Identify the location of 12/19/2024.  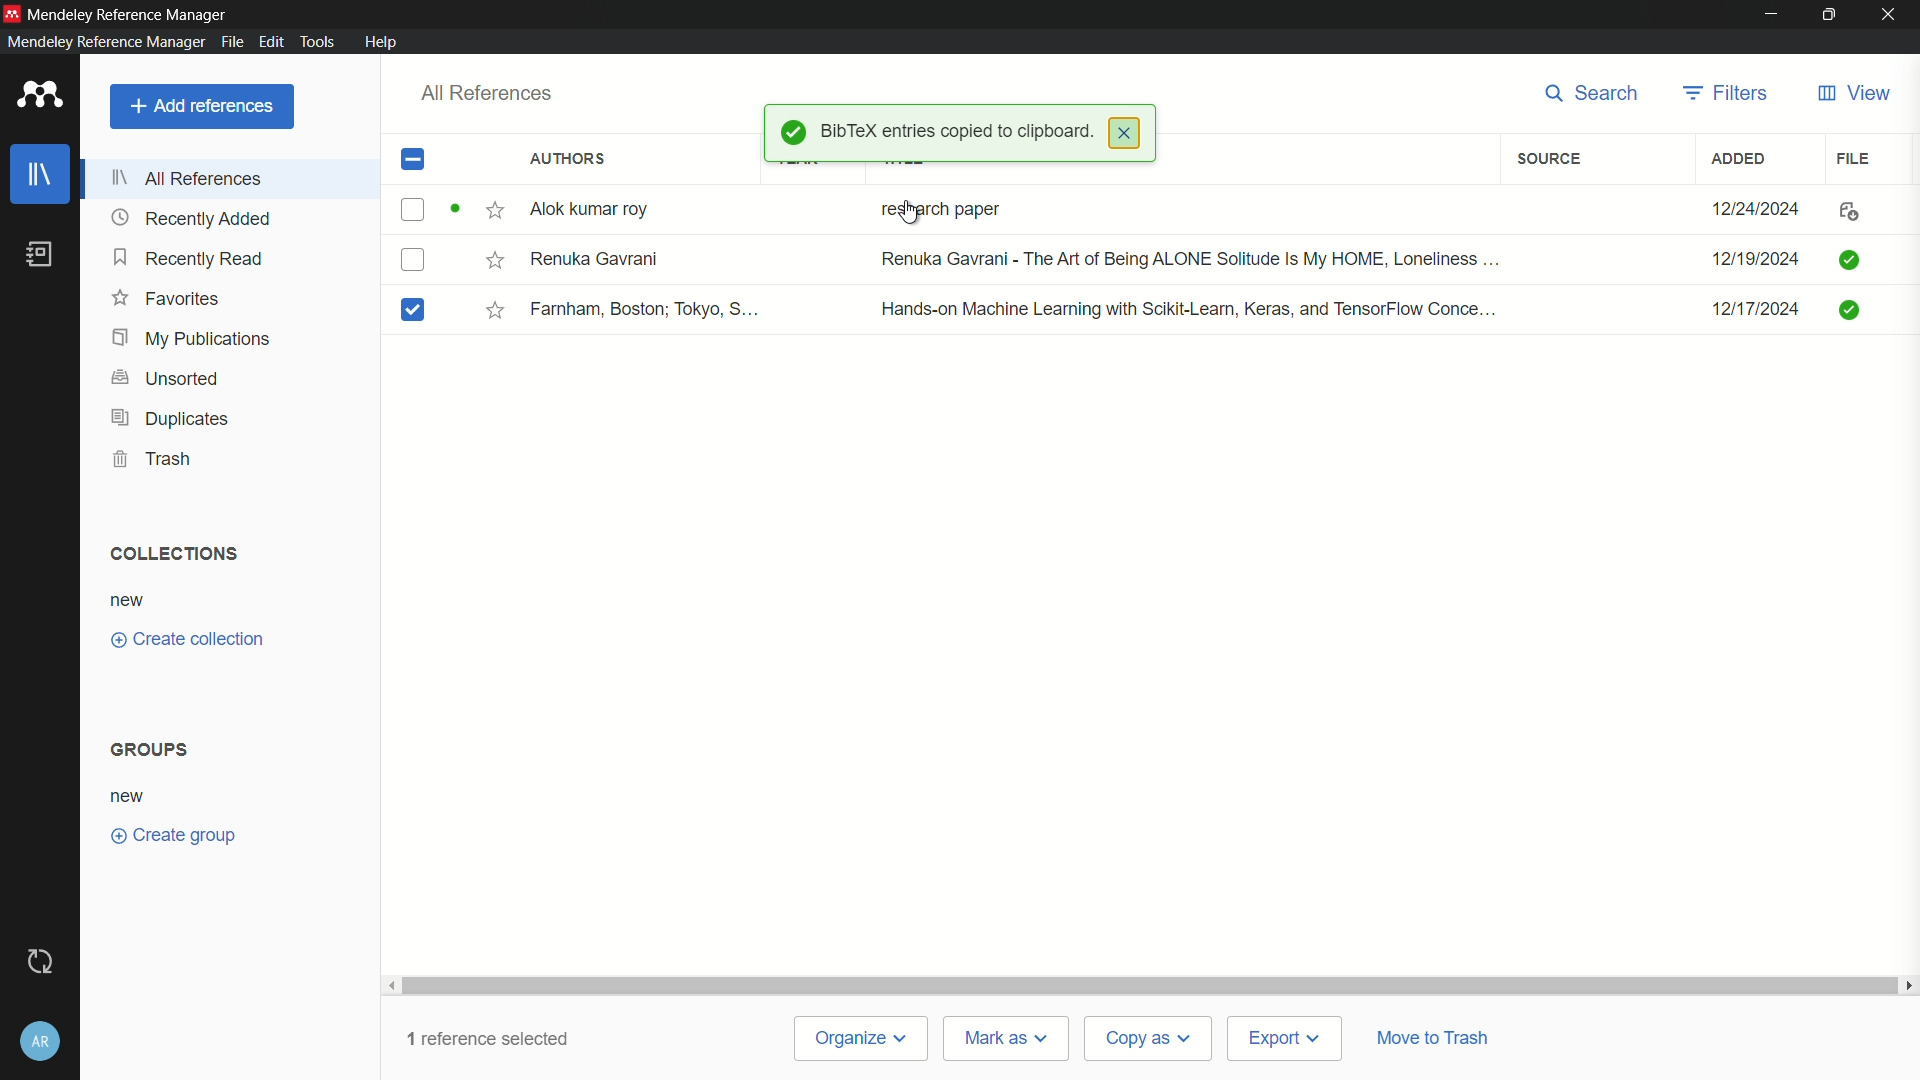
(1753, 257).